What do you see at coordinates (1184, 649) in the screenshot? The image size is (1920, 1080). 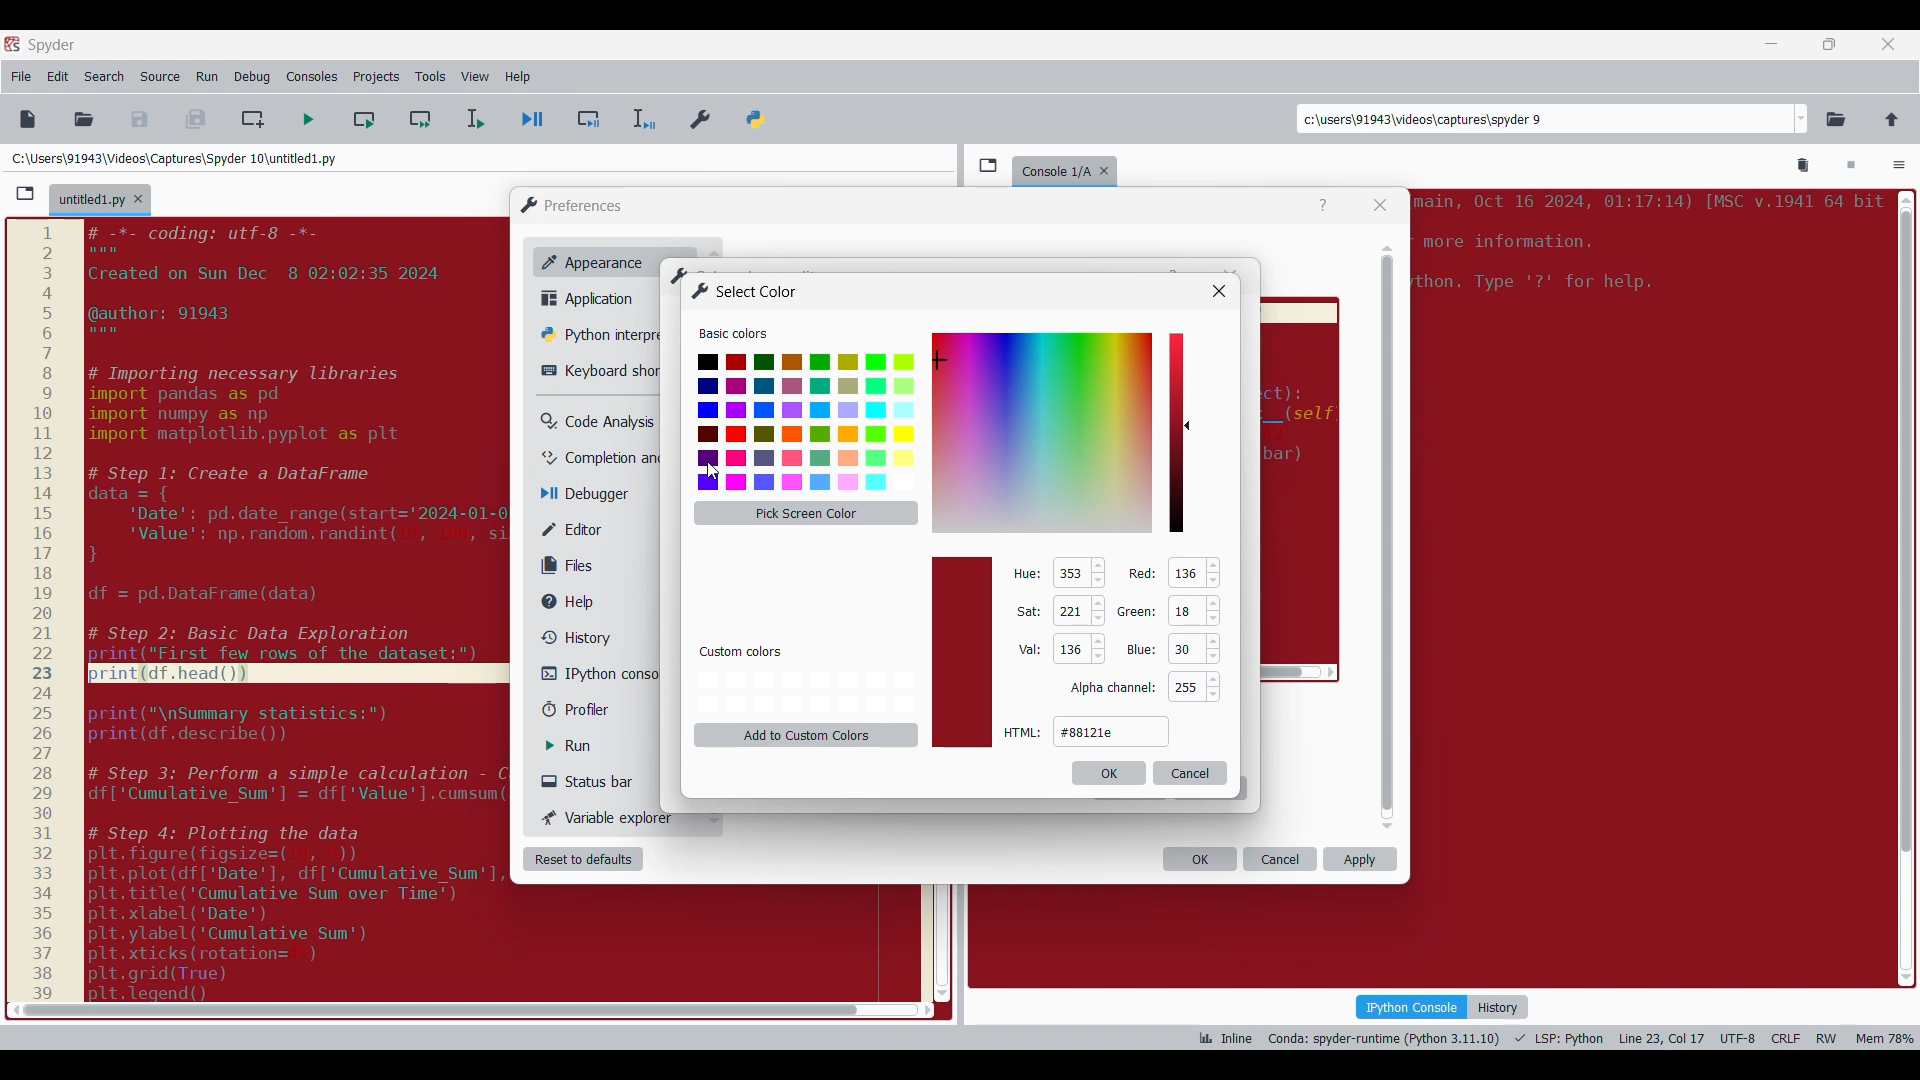 I see `30` at bounding box center [1184, 649].